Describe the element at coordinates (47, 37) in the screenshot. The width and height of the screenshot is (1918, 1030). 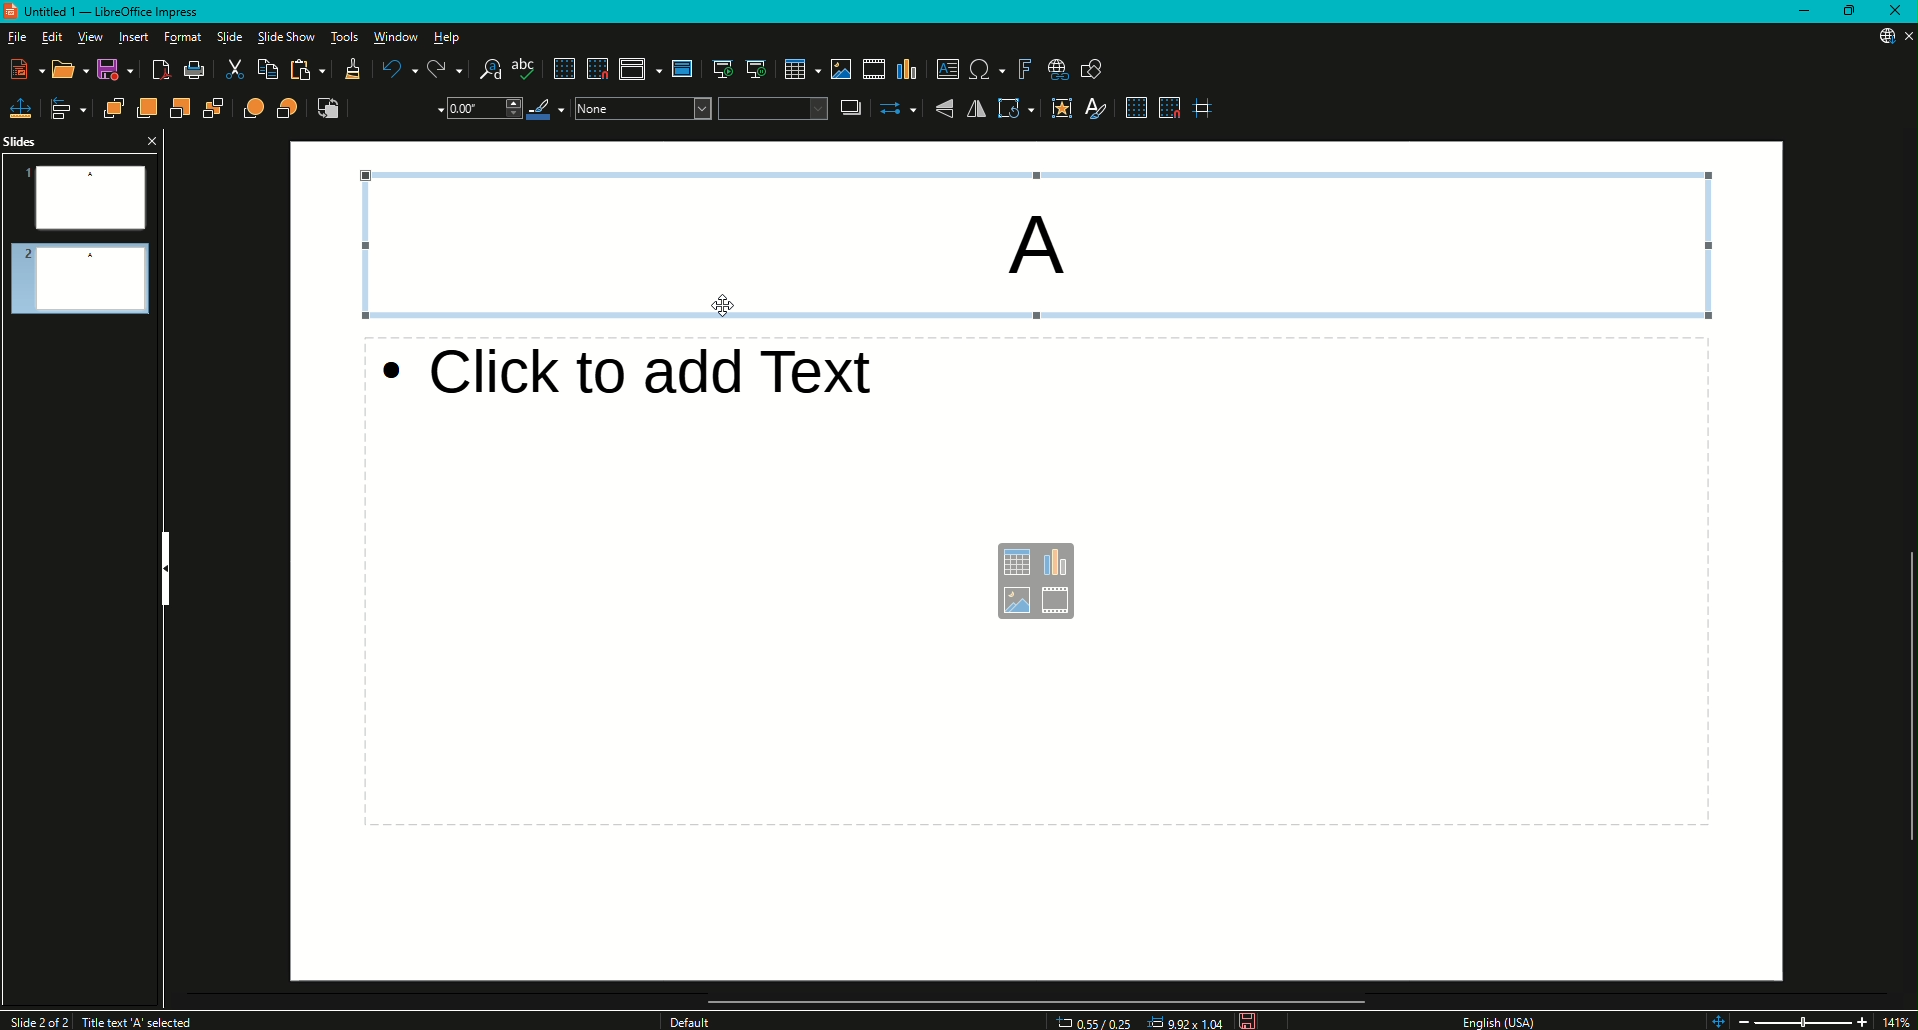
I see `Edit` at that location.